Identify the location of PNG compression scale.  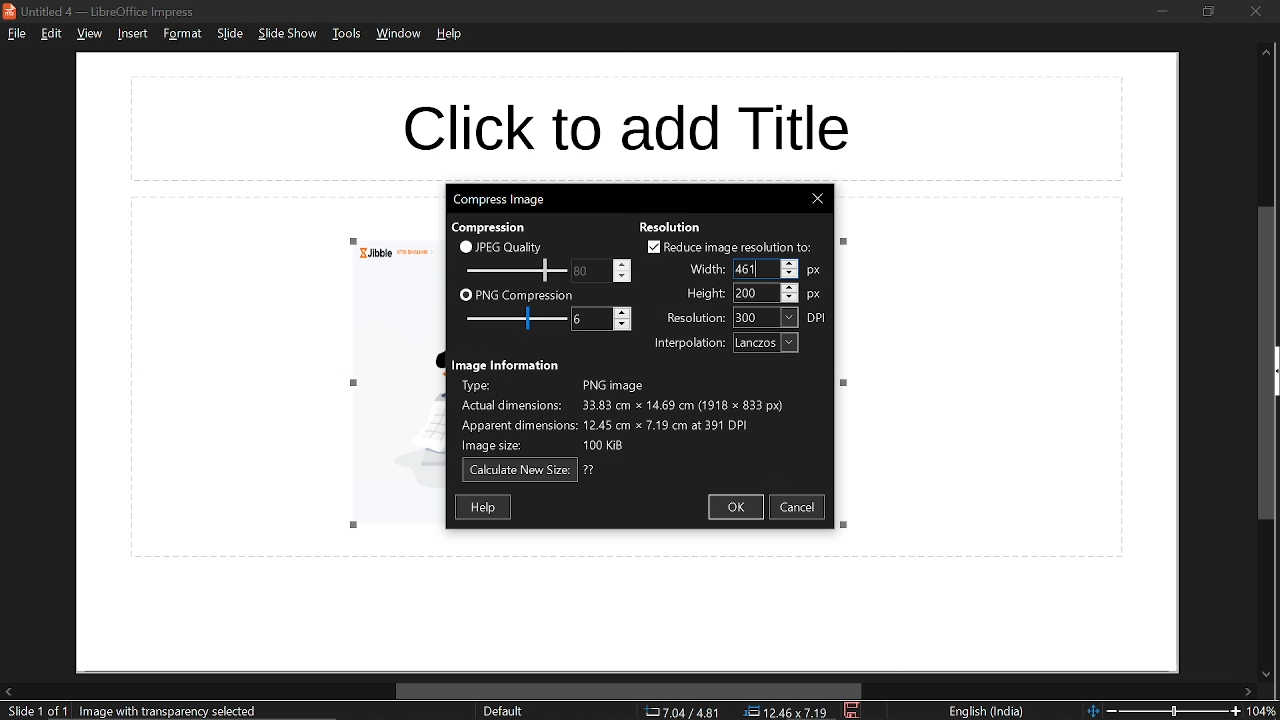
(513, 318).